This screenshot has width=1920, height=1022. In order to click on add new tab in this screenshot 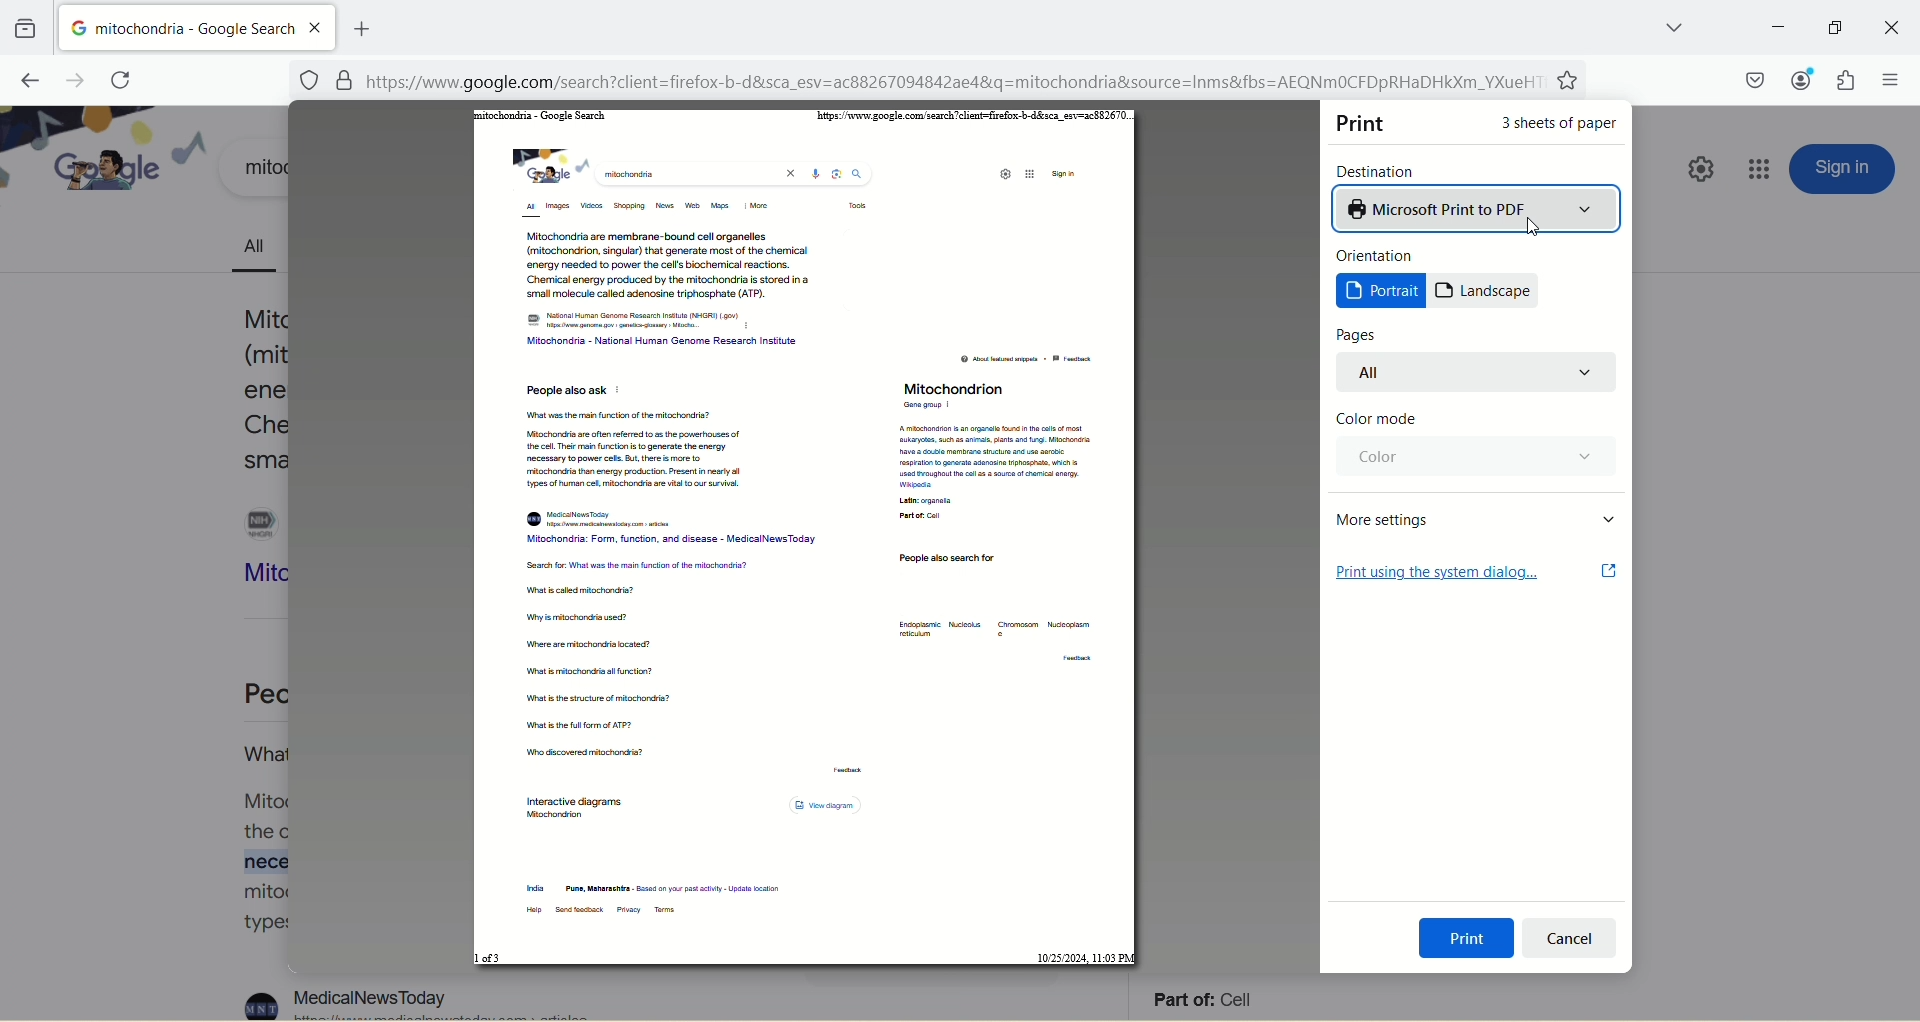, I will do `click(361, 26)`.